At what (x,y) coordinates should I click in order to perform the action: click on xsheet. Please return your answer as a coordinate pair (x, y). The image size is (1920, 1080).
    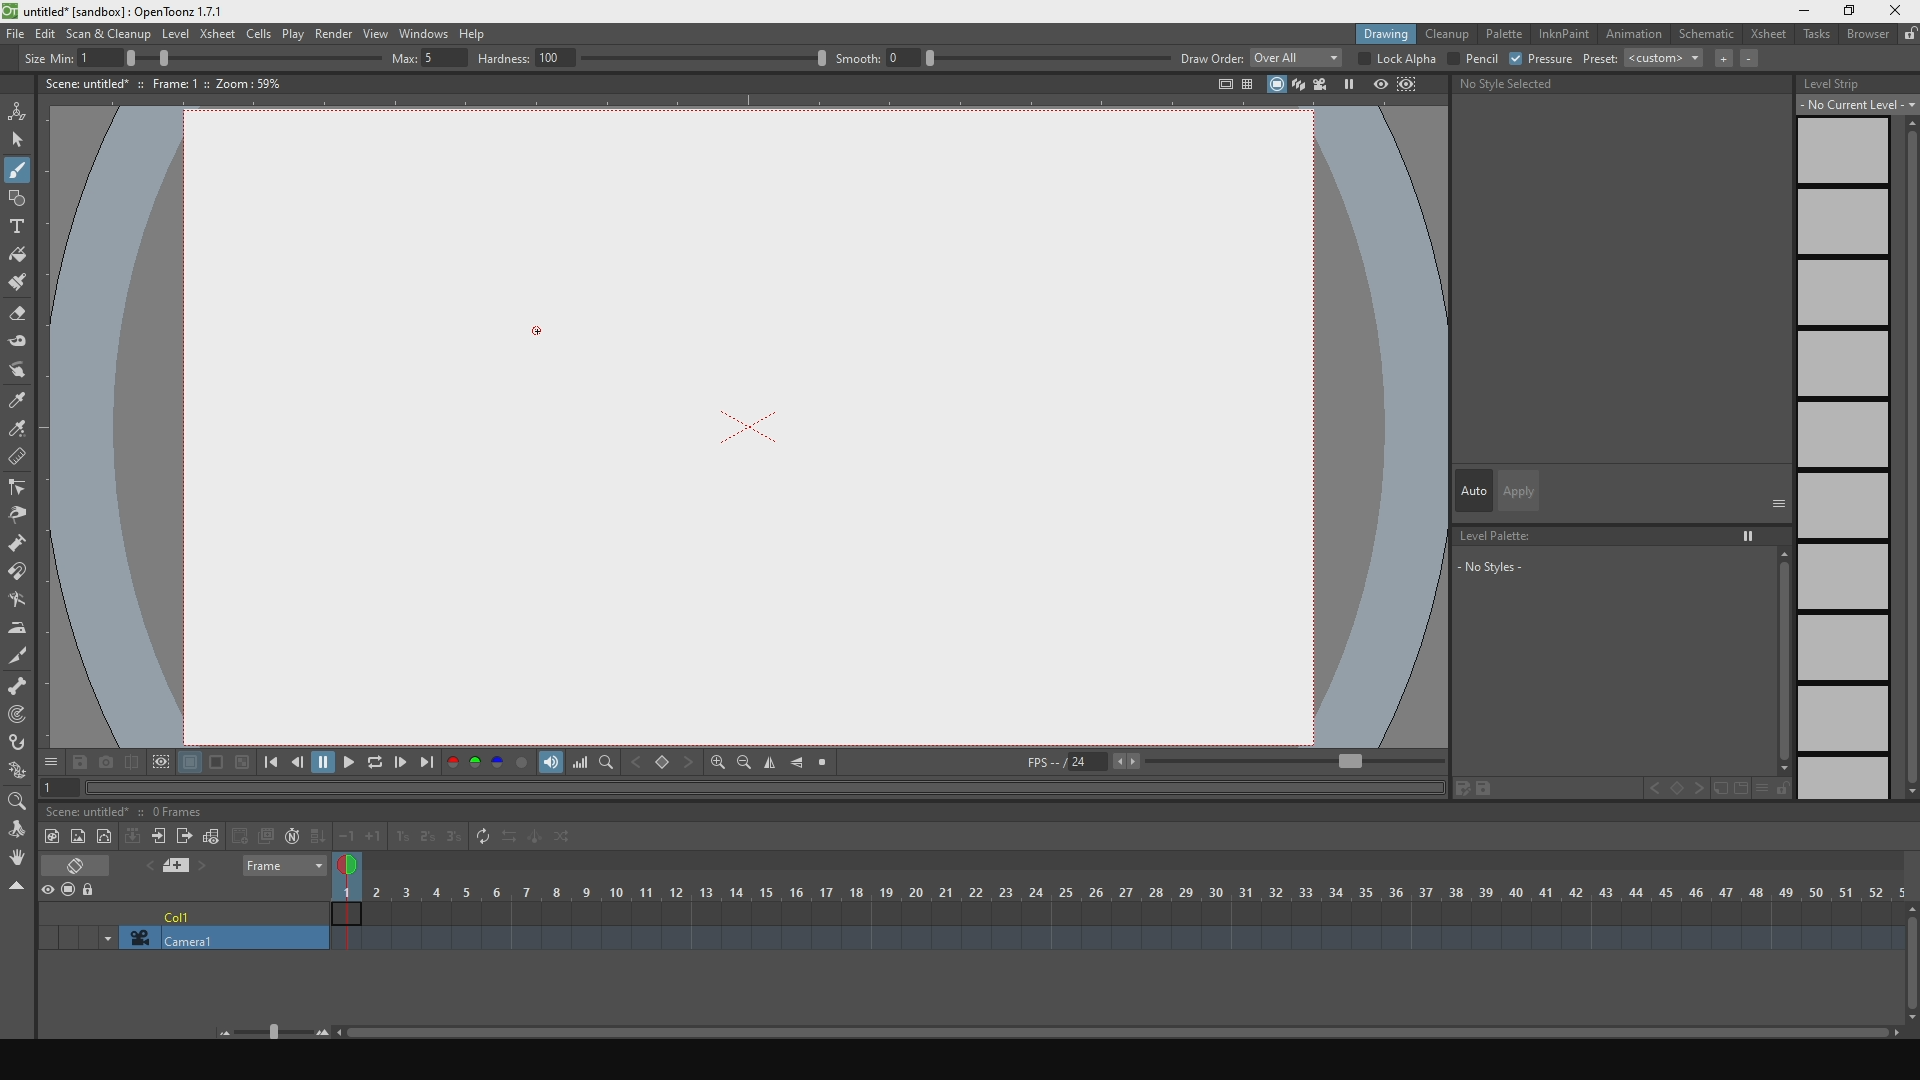
    Looking at the image, I should click on (217, 33).